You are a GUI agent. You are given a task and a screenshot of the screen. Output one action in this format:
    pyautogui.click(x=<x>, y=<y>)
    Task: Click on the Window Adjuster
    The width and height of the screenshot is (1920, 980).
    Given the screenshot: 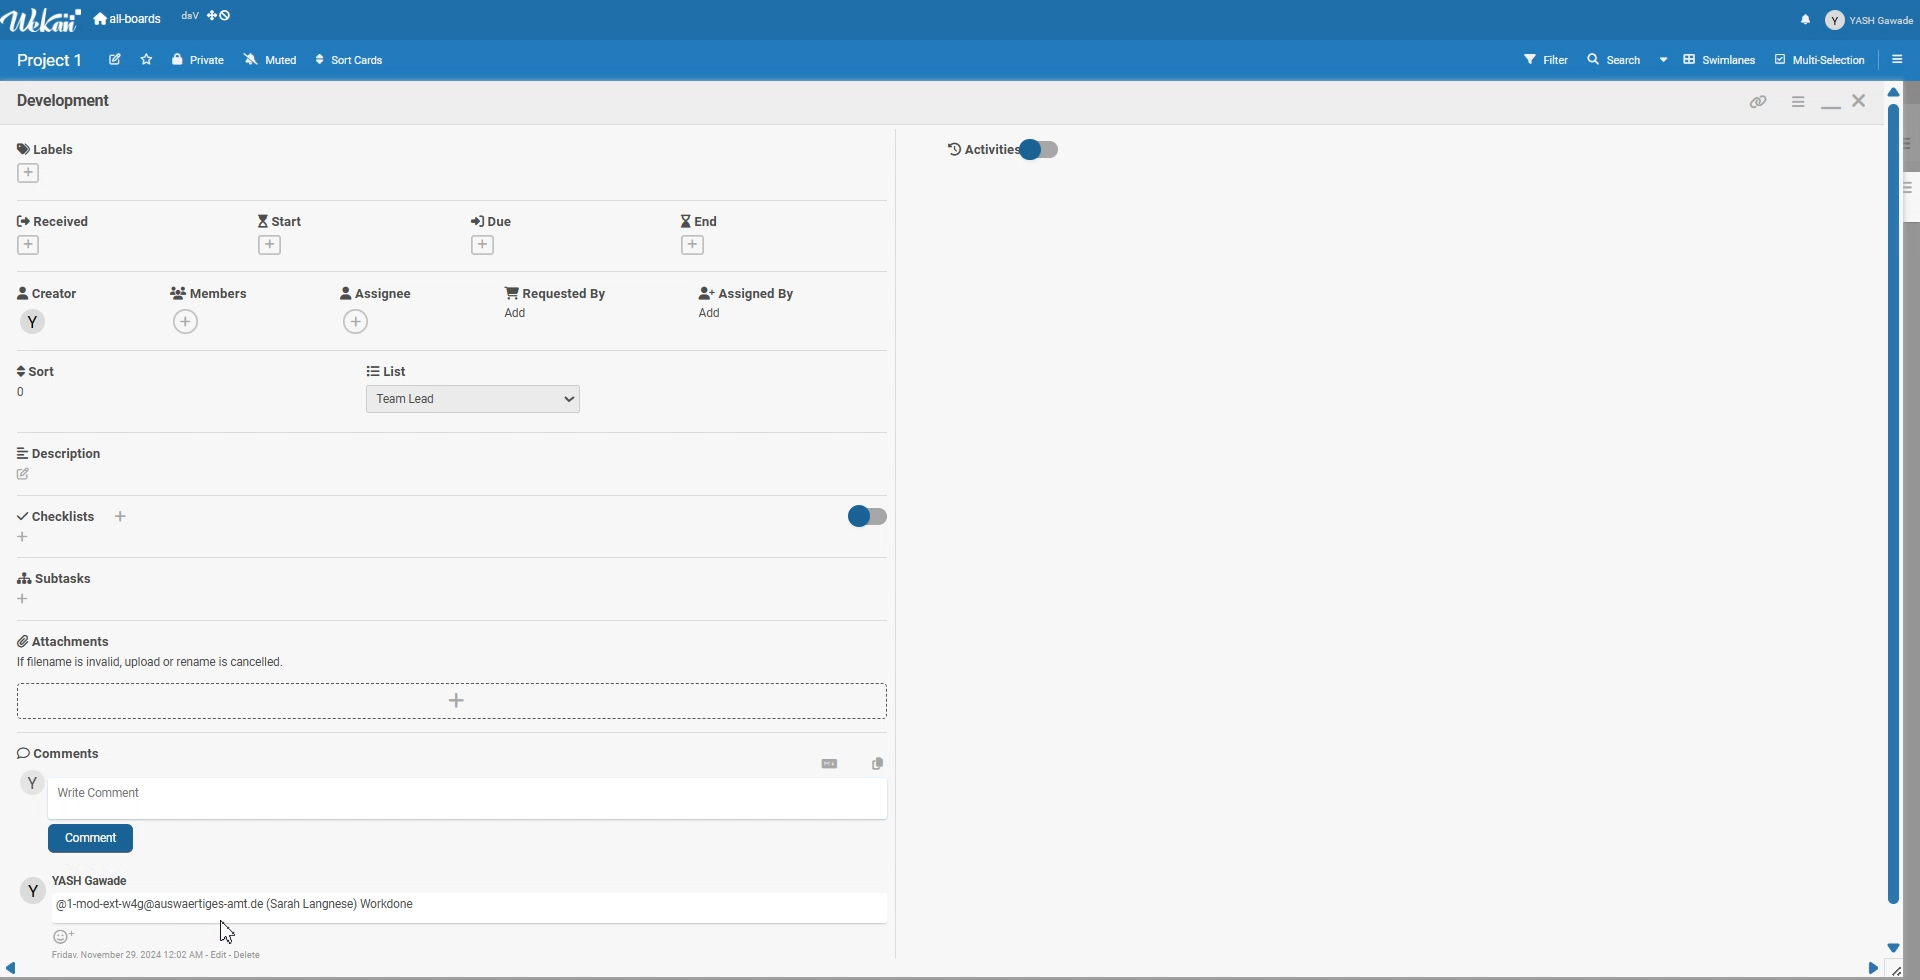 What is the action you would take?
    pyautogui.click(x=1901, y=970)
    